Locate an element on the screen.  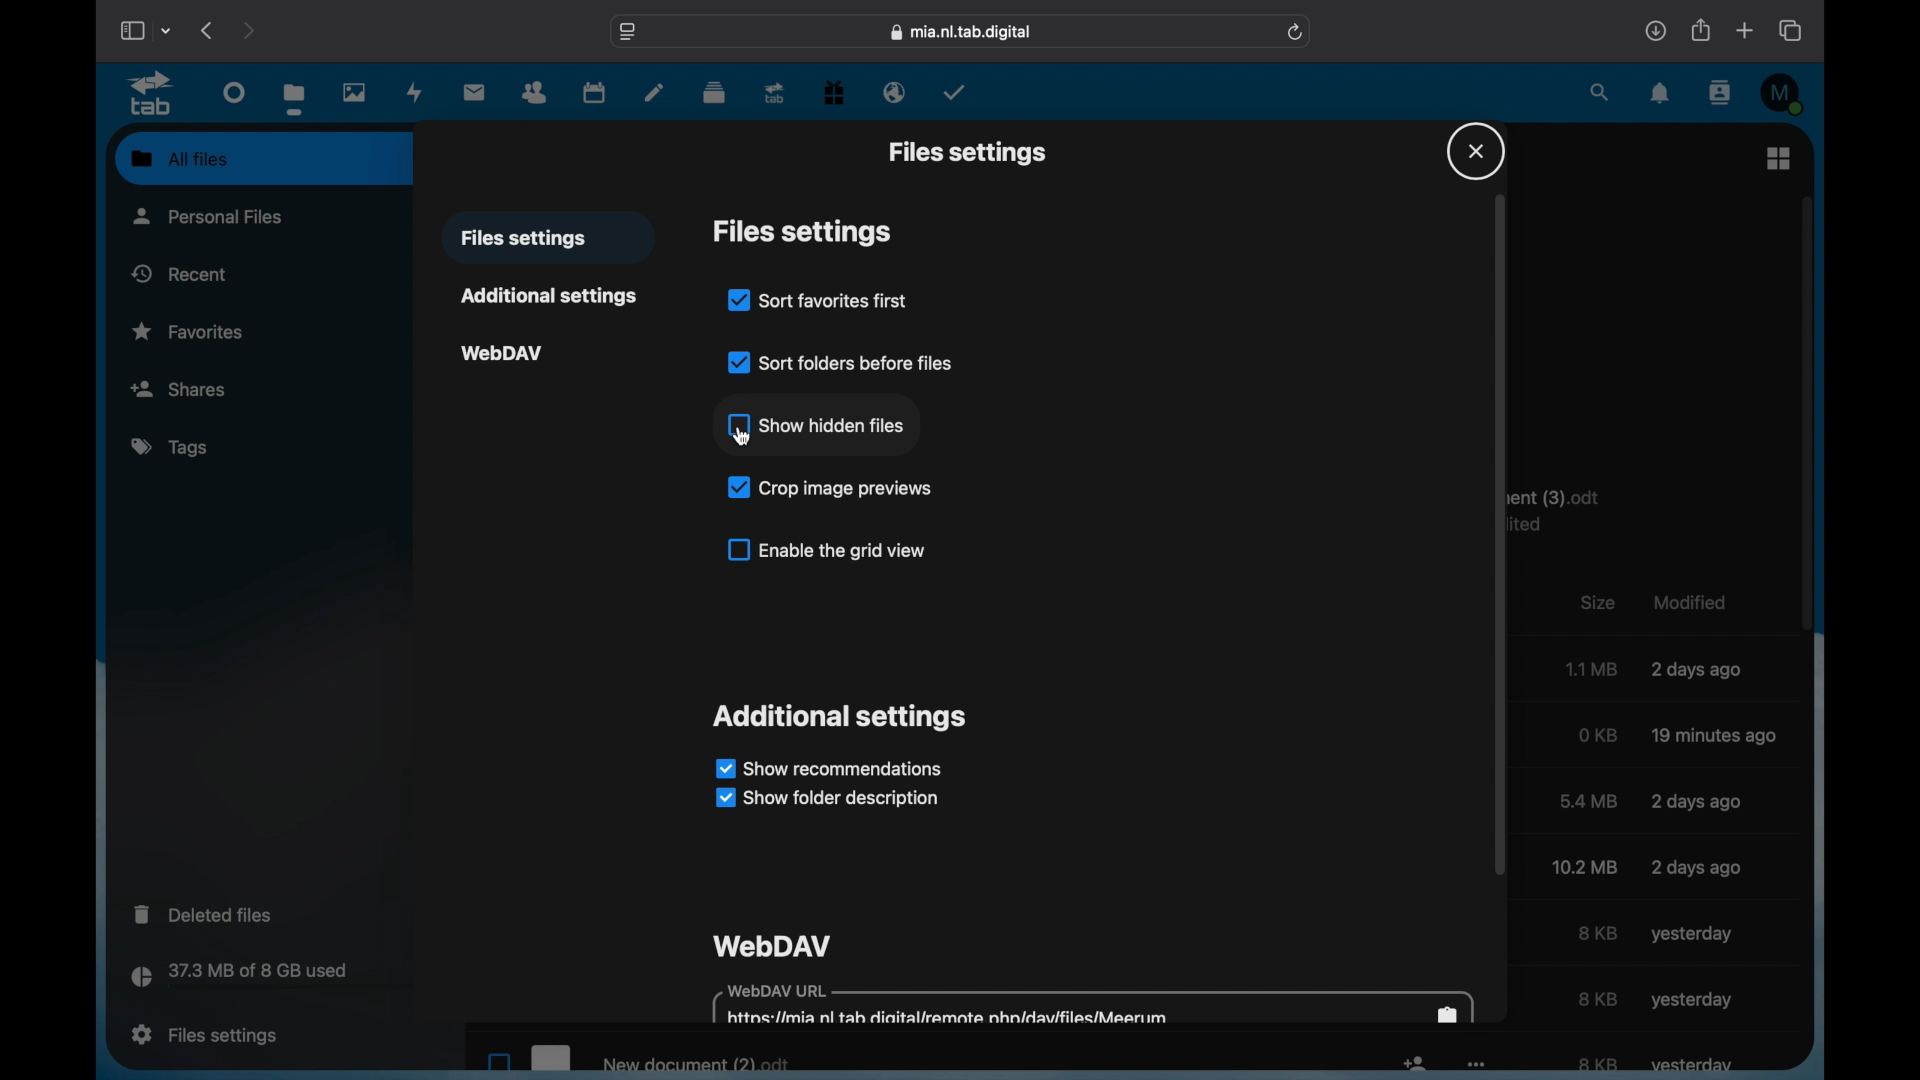
webdav is located at coordinates (770, 946).